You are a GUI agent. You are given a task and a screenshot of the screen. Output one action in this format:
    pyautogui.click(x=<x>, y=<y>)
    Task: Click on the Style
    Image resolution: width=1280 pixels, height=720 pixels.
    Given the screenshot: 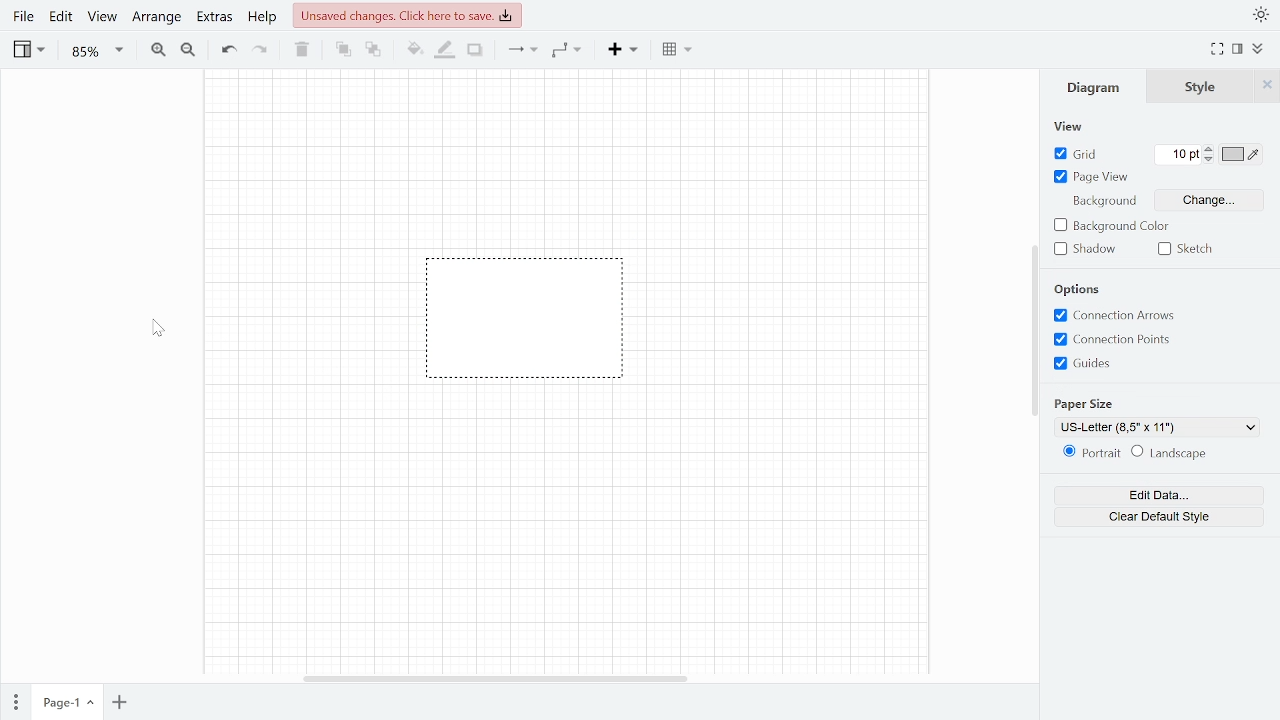 What is the action you would take?
    pyautogui.click(x=1201, y=86)
    